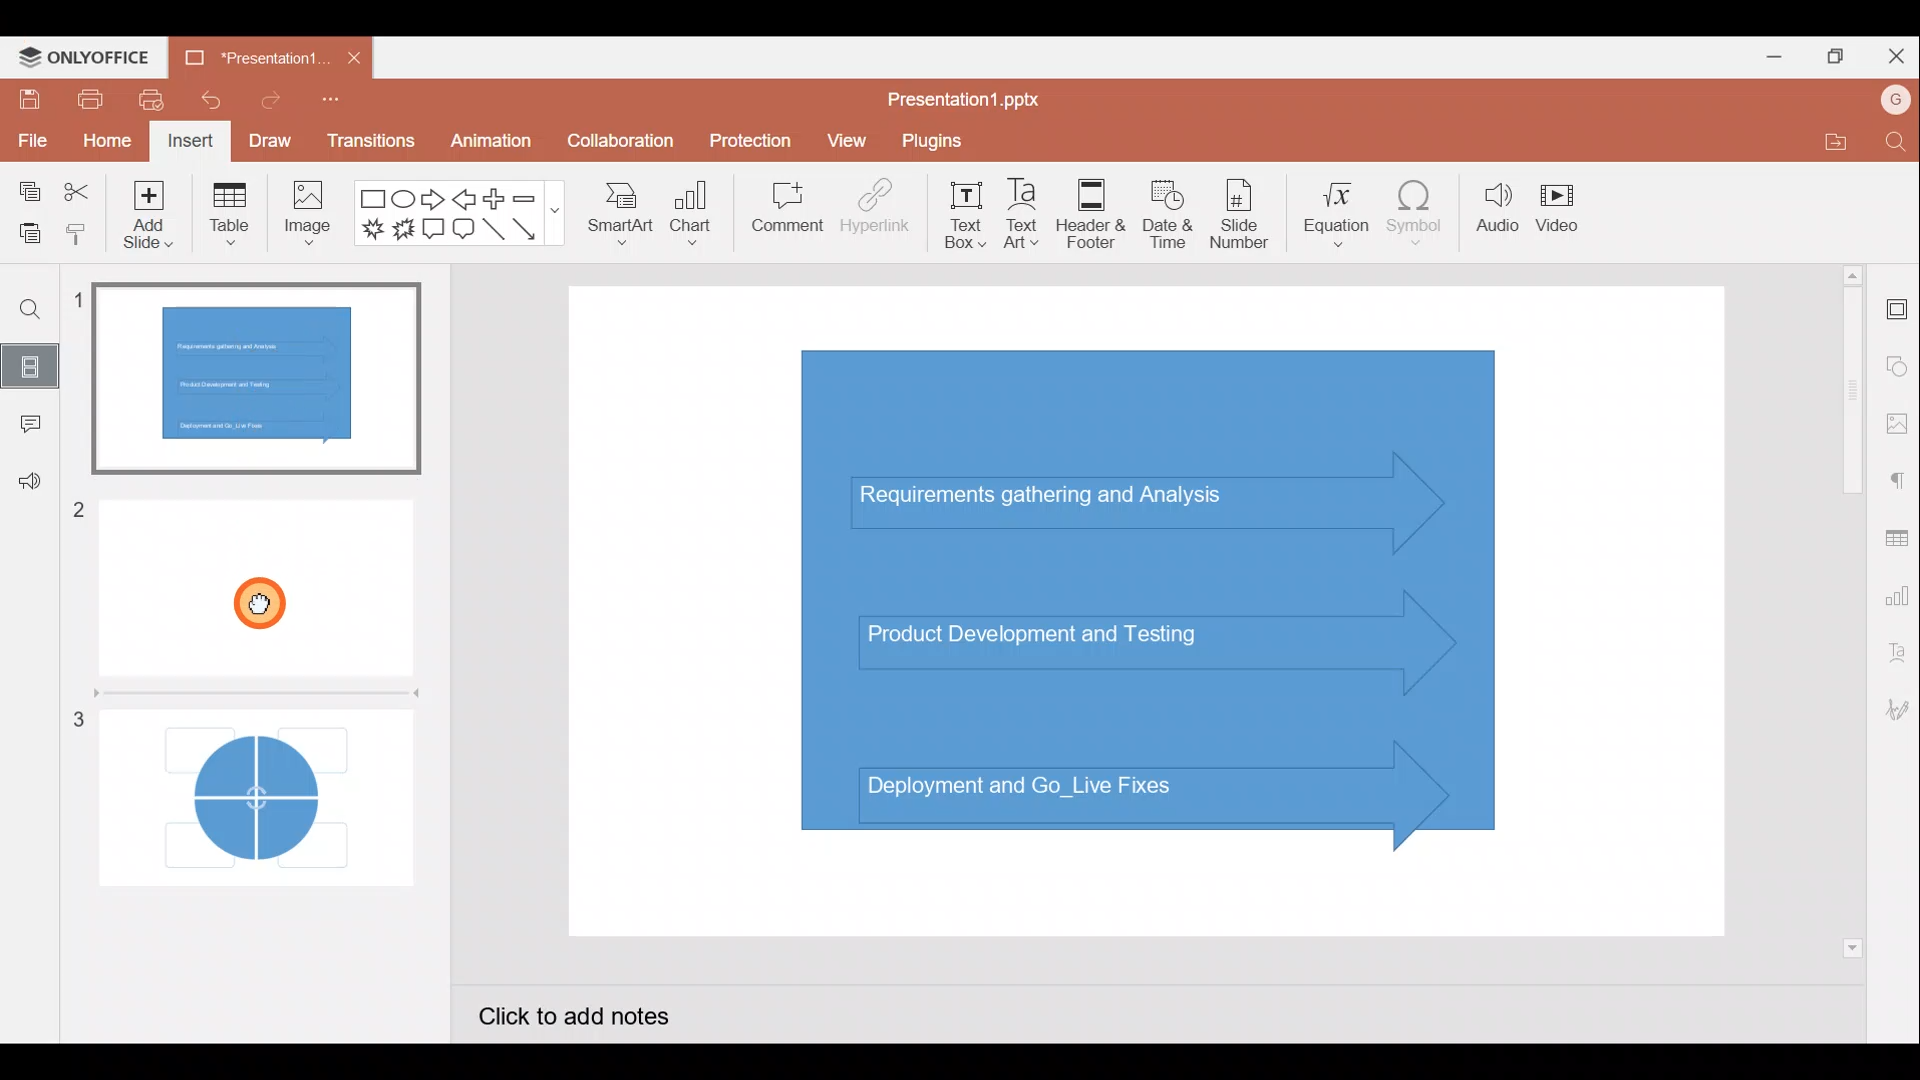 Image resolution: width=1920 pixels, height=1080 pixels. I want to click on Paste, so click(26, 229).